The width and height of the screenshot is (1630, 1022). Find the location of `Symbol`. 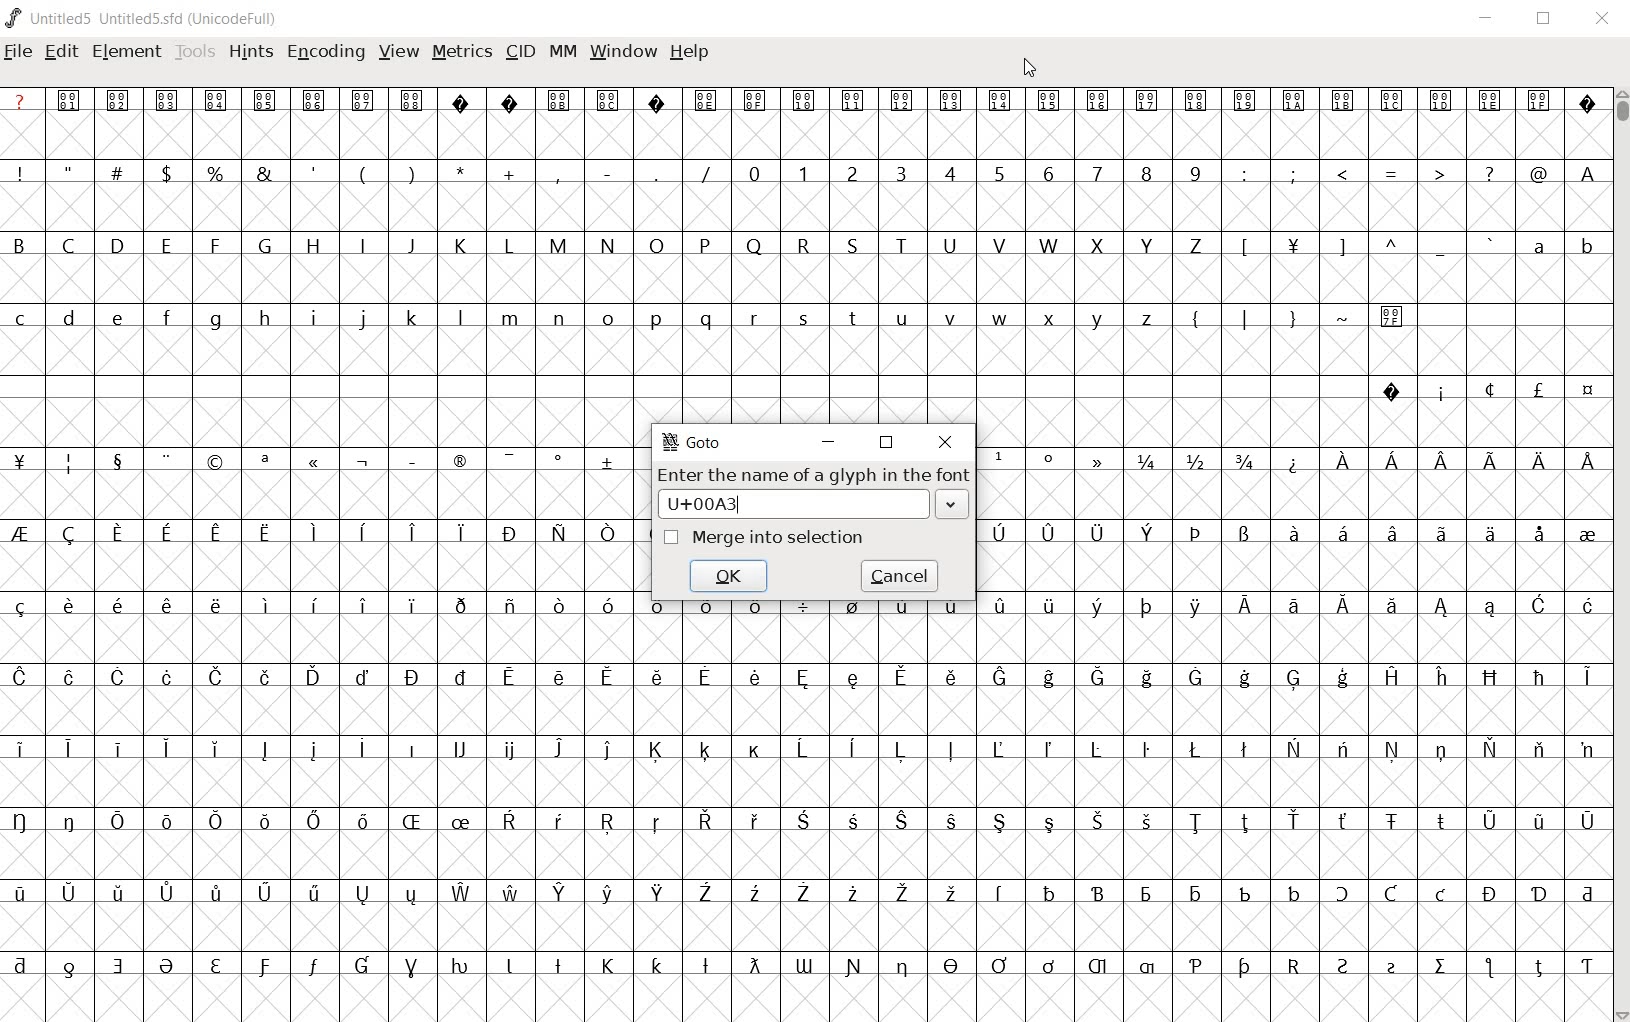

Symbol is located at coordinates (1587, 607).